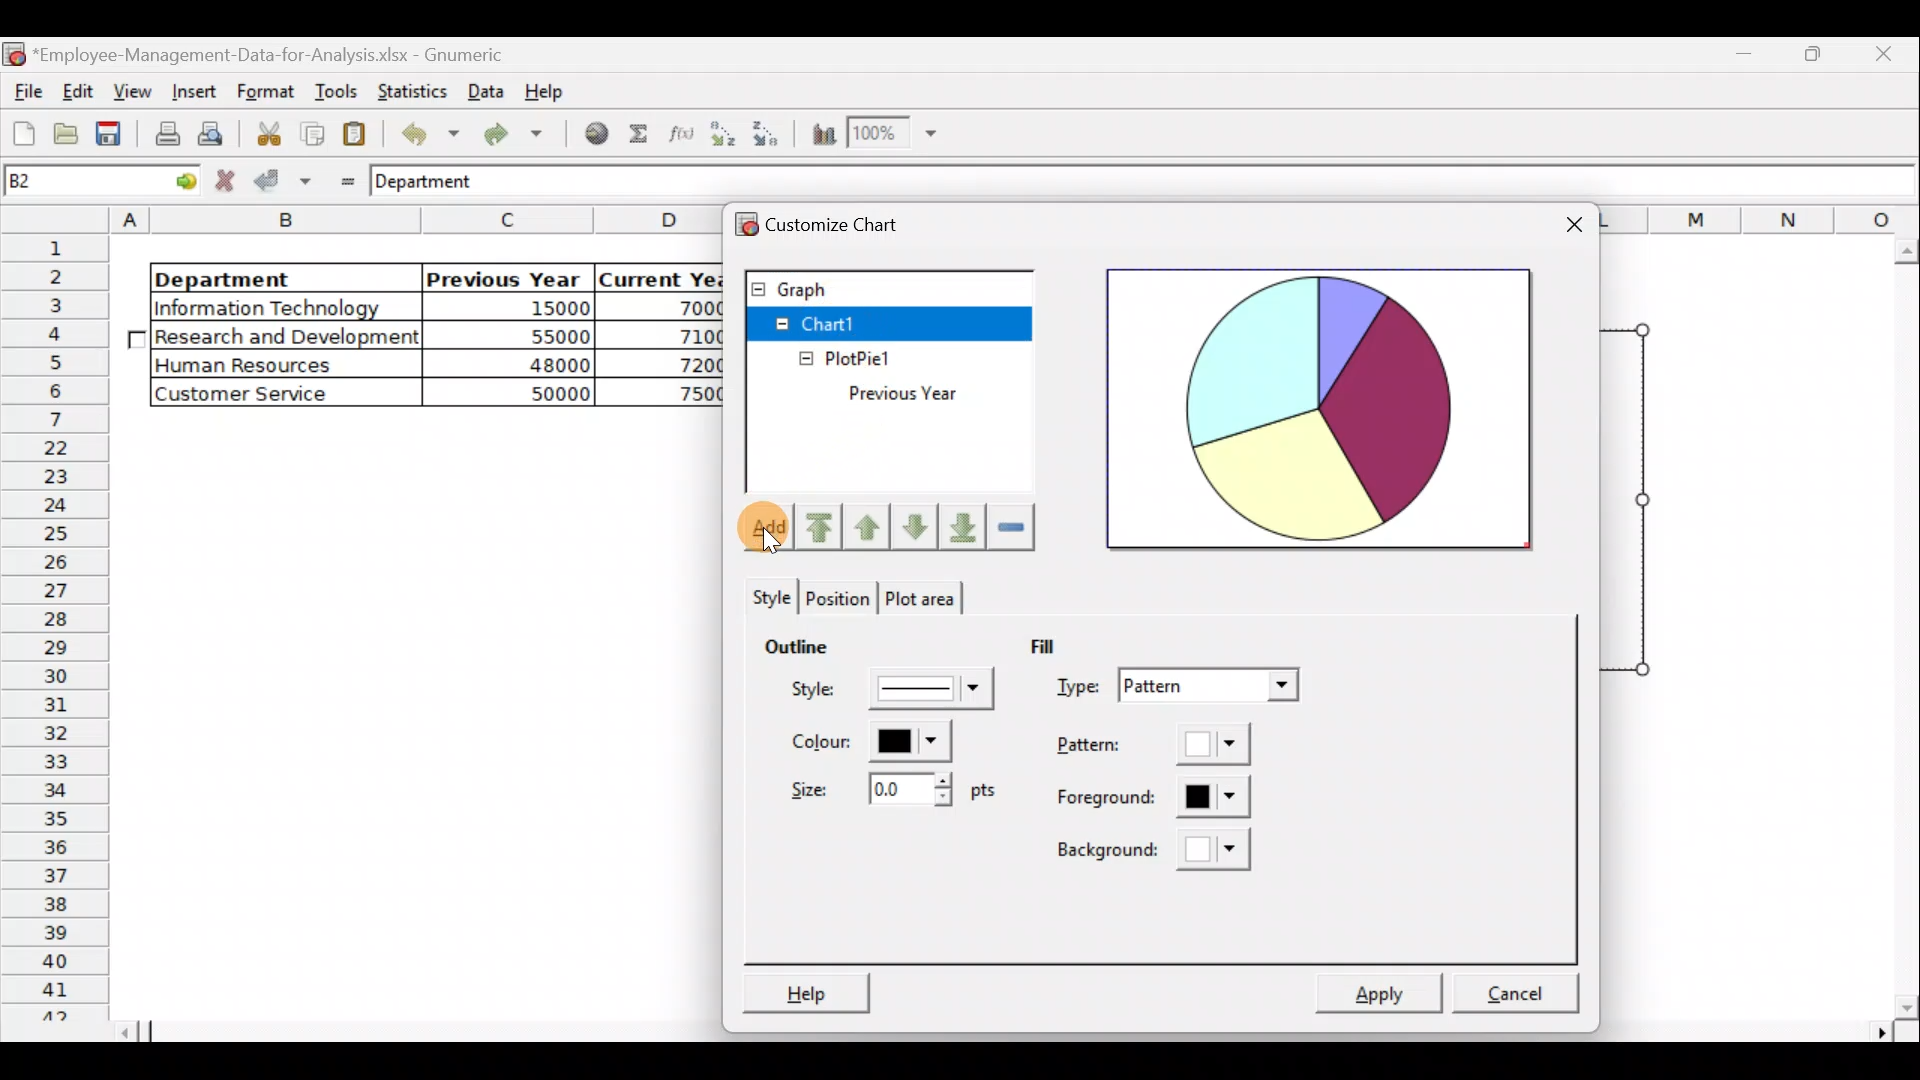 The height and width of the screenshot is (1080, 1920). What do you see at coordinates (283, 181) in the screenshot?
I see `Accept change` at bounding box center [283, 181].